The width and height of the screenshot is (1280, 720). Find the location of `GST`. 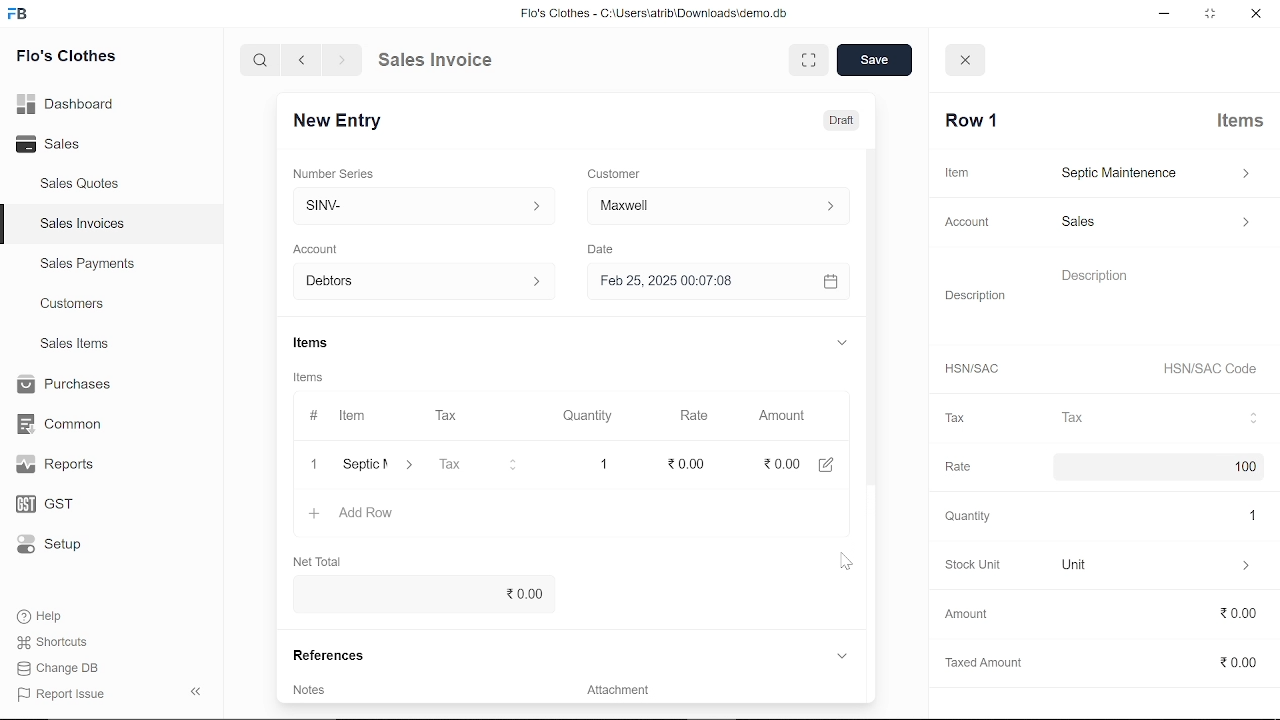

GST is located at coordinates (55, 501).